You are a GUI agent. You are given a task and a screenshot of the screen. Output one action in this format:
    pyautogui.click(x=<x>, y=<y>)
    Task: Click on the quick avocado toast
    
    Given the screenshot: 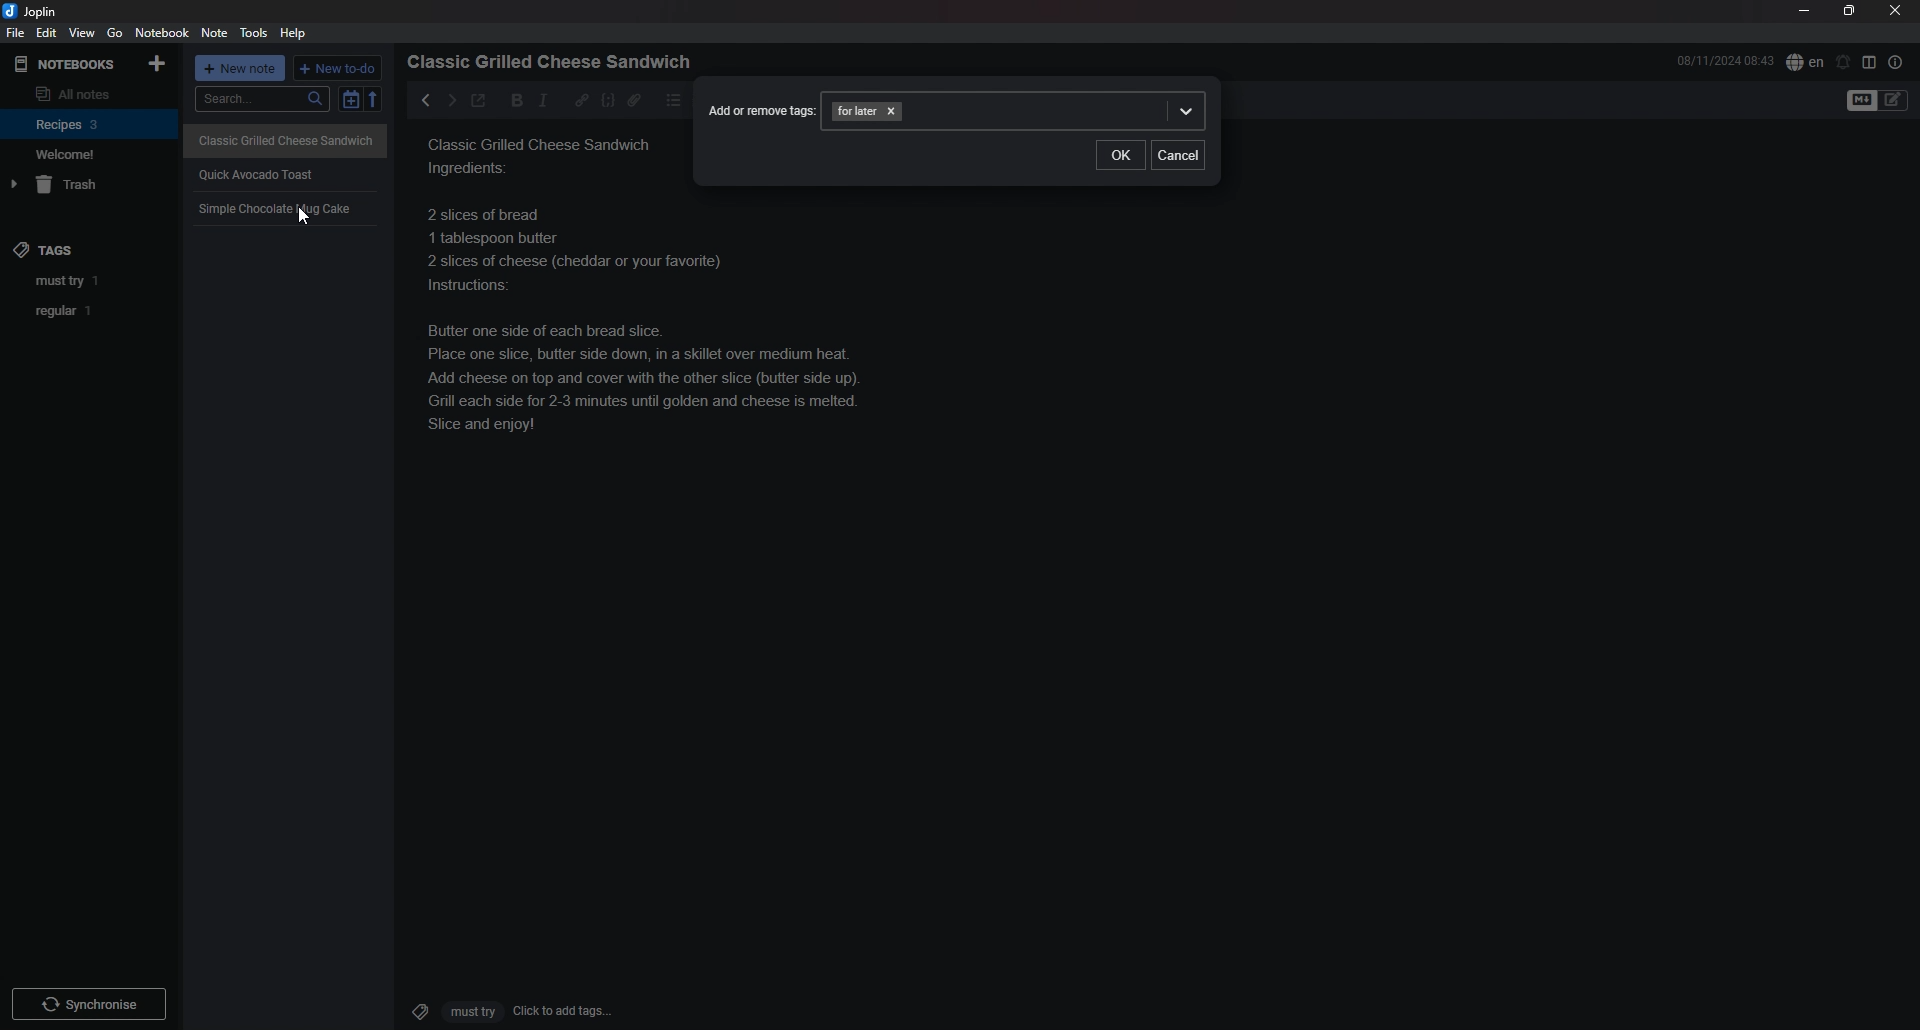 What is the action you would take?
    pyautogui.click(x=267, y=170)
    